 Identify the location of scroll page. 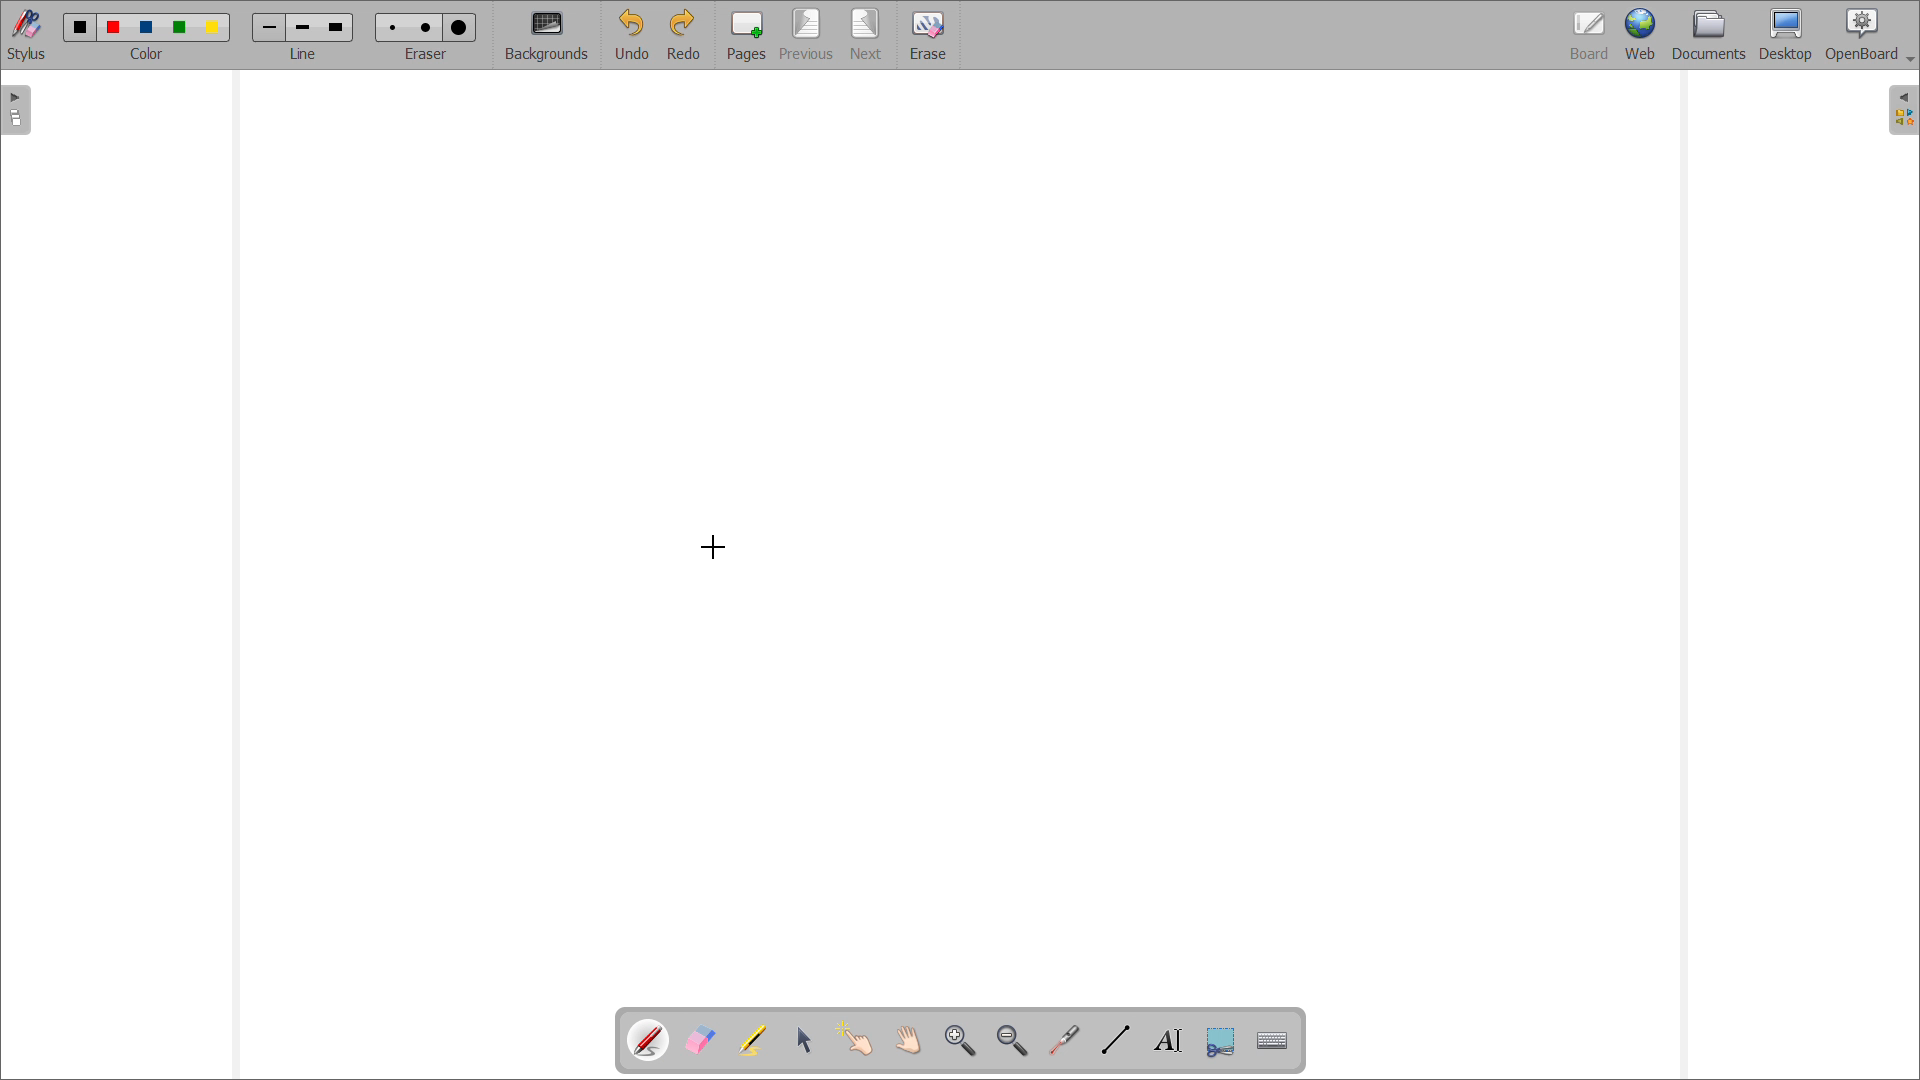
(908, 1039).